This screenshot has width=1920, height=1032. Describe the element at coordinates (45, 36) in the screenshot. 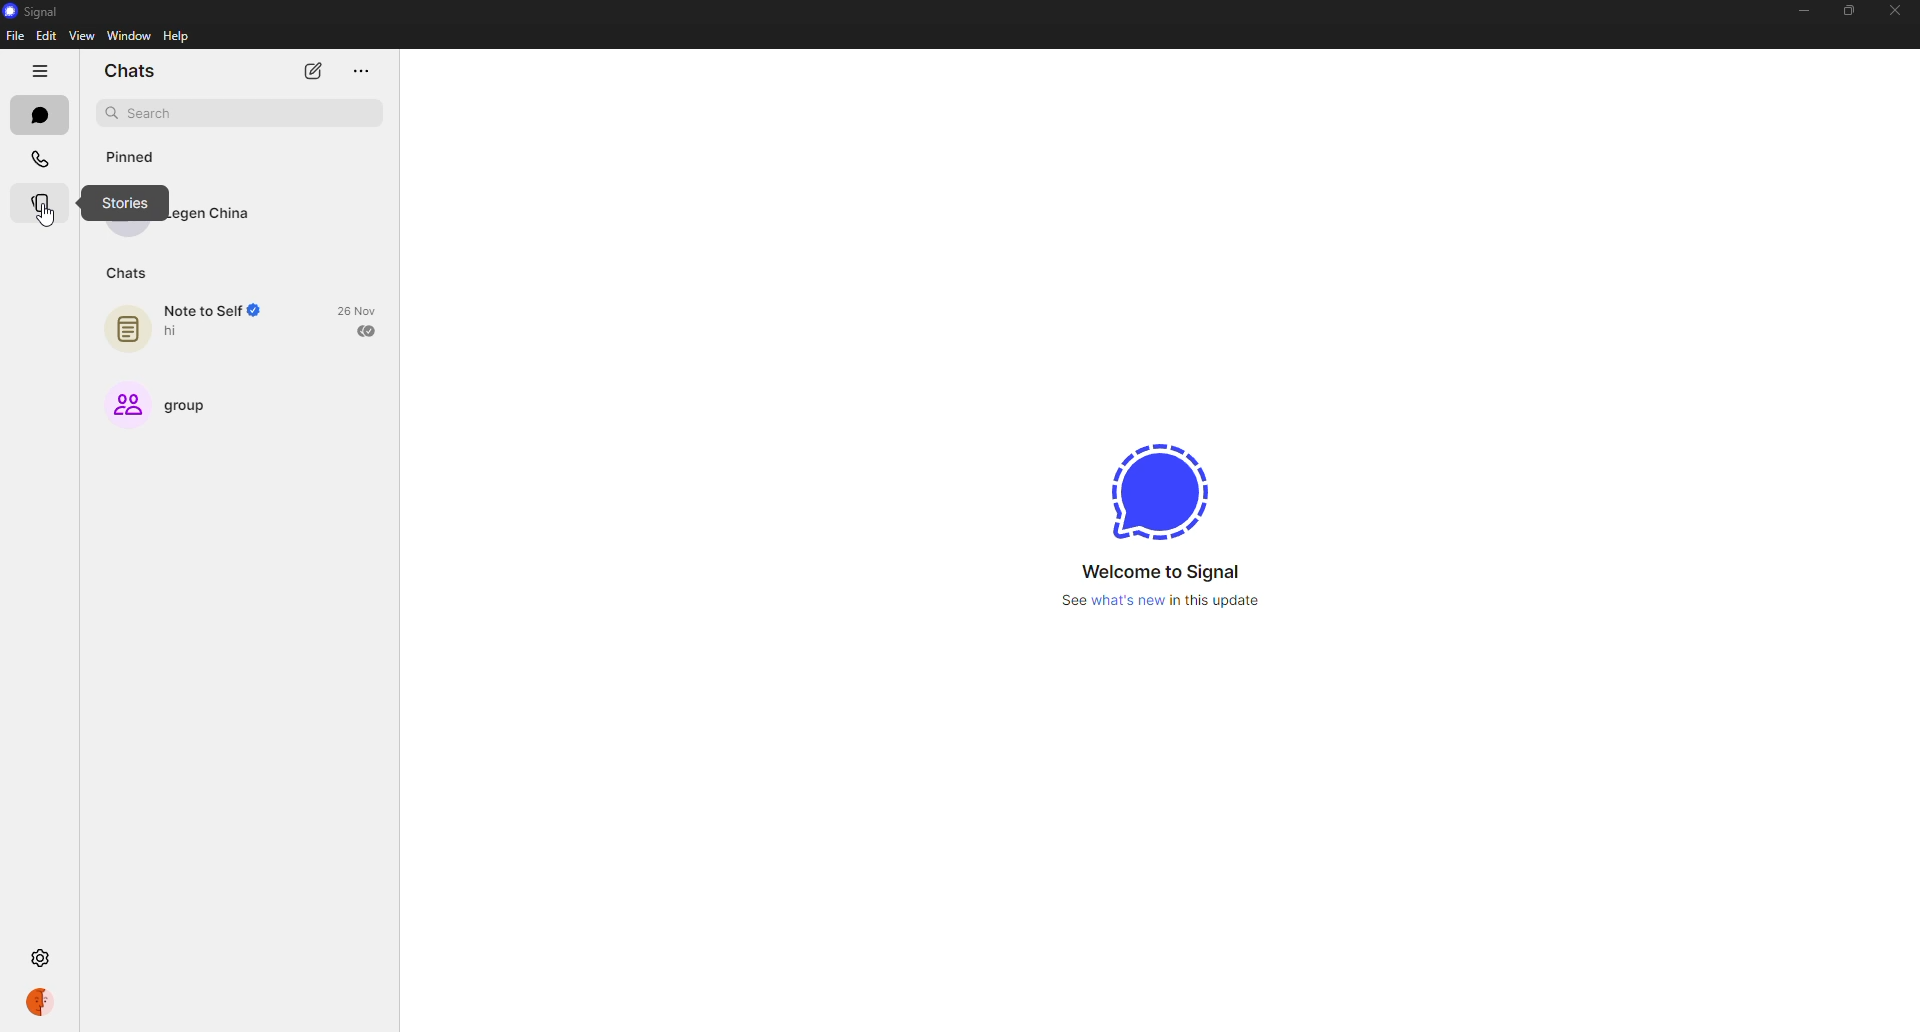

I see `edit` at that location.